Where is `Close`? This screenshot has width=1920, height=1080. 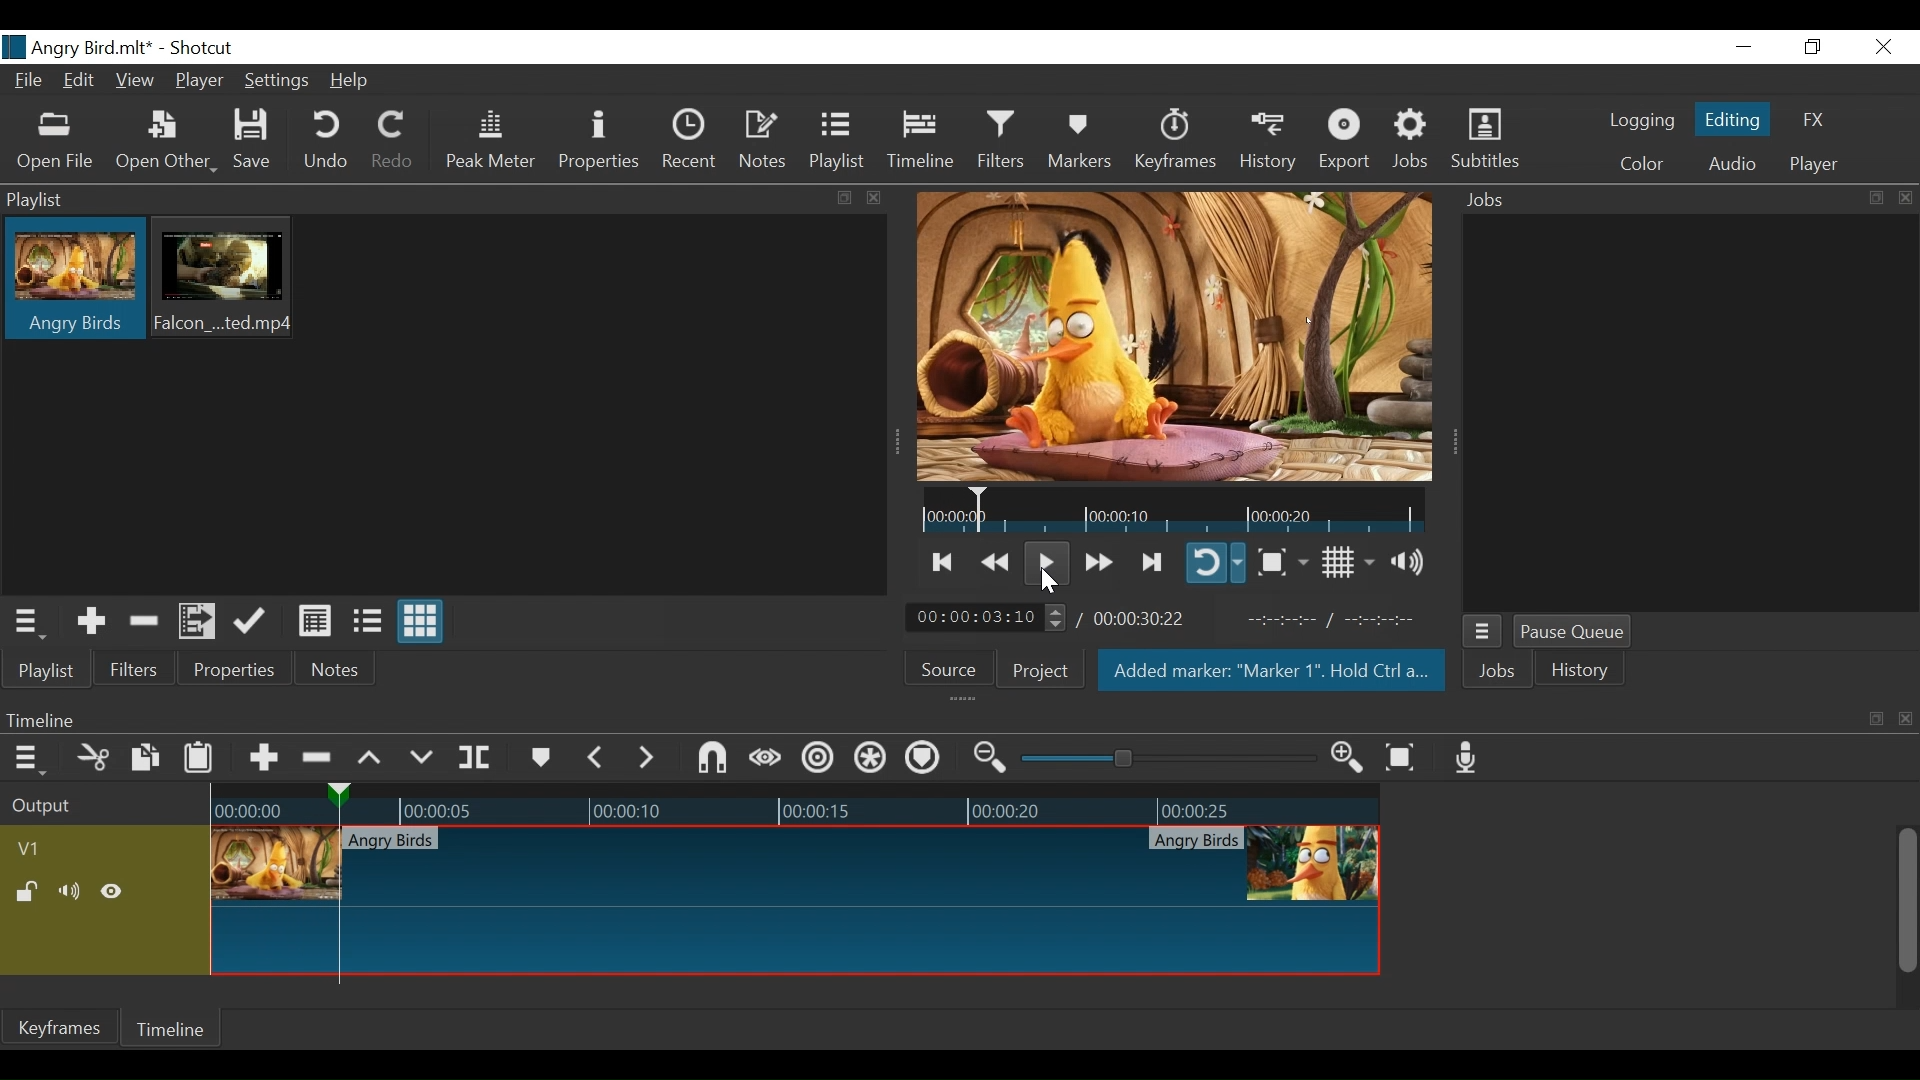
Close is located at coordinates (1883, 48).